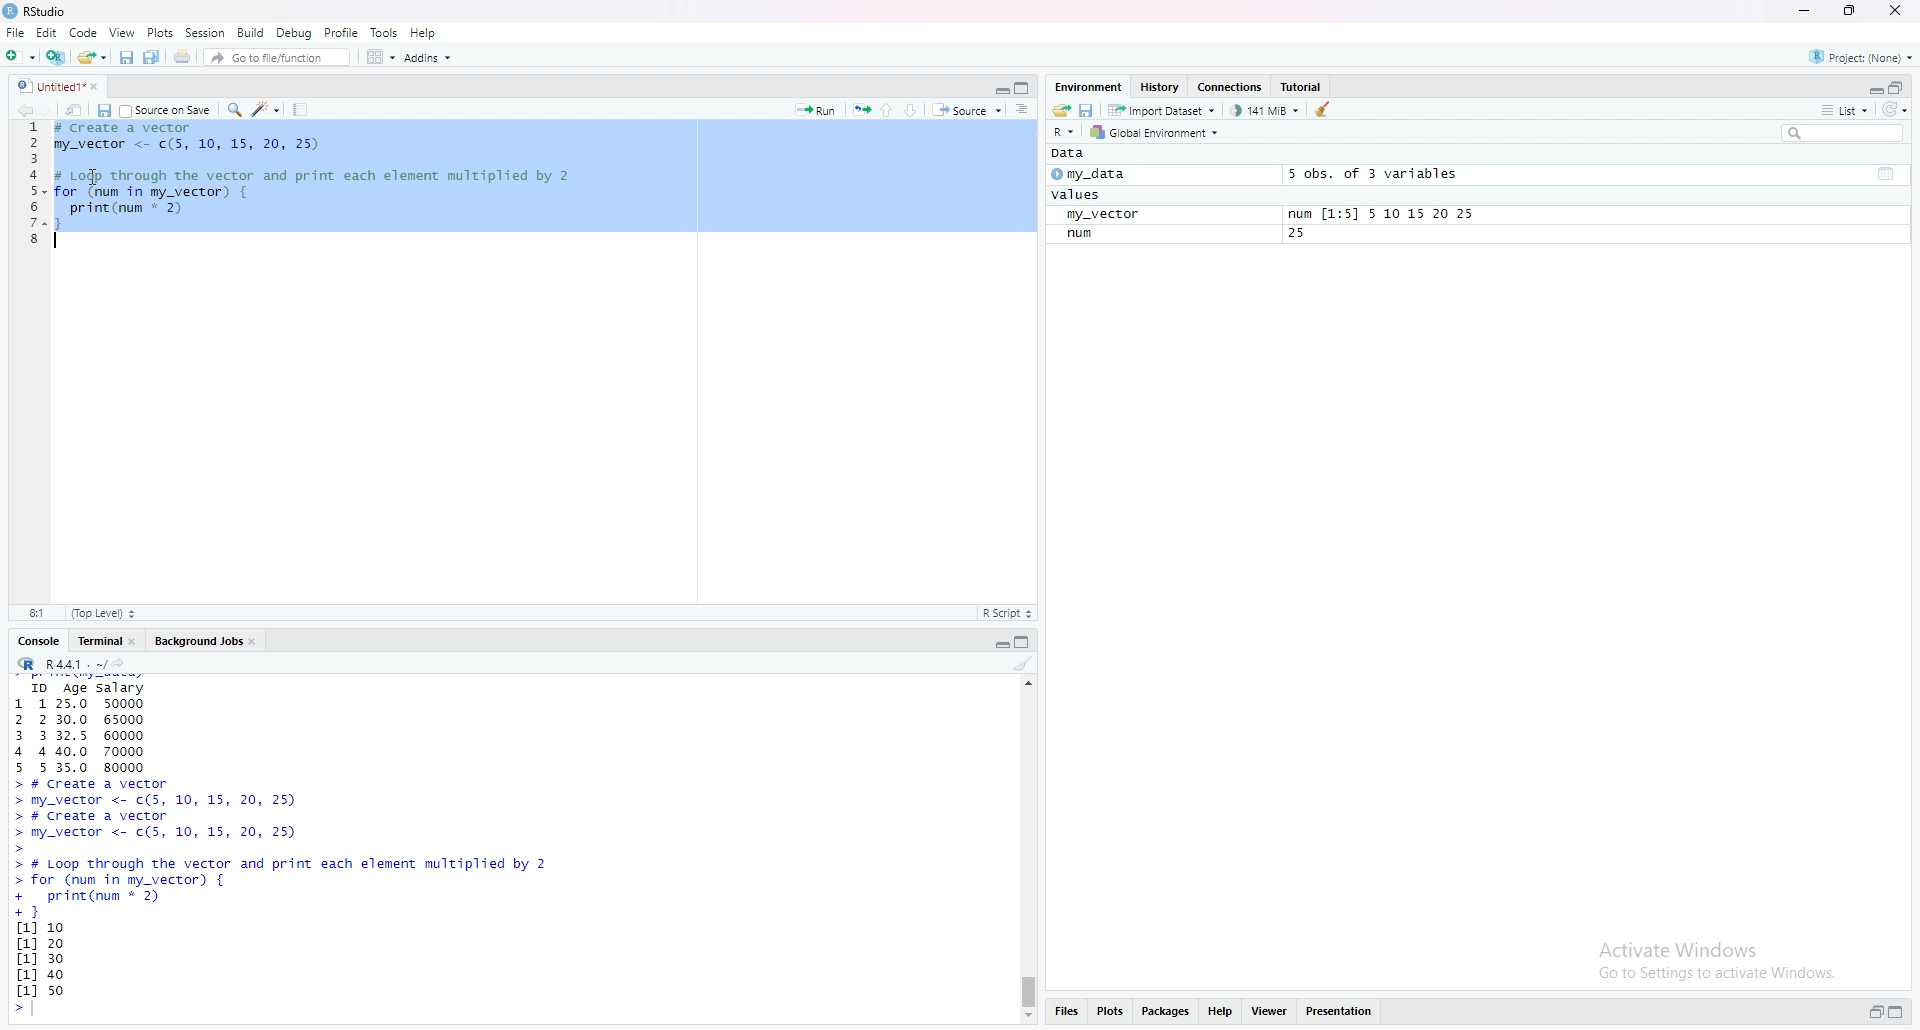  I want to click on Global Environment , so click(1160, 132).